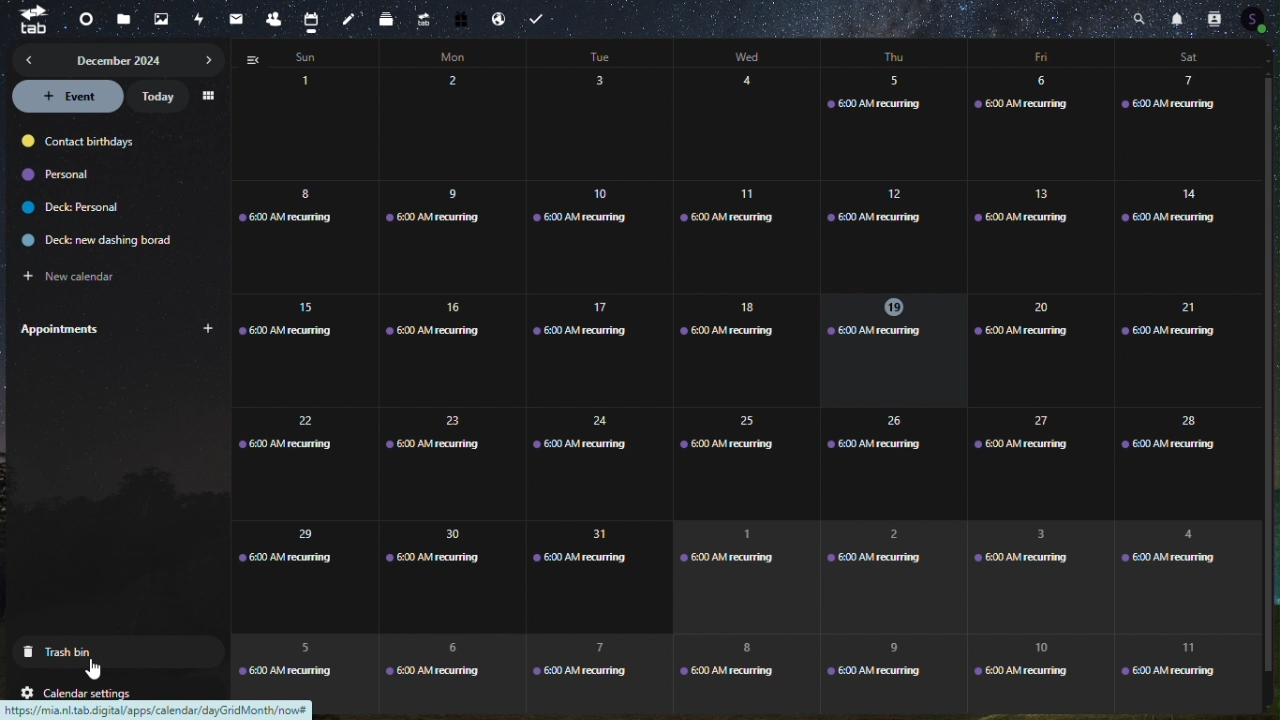 This screenshot has width=1280, height=720. What do you see at coordinates (422, 18) in the screenshot?
I see `upgrade` at bounding box center [422, 18].